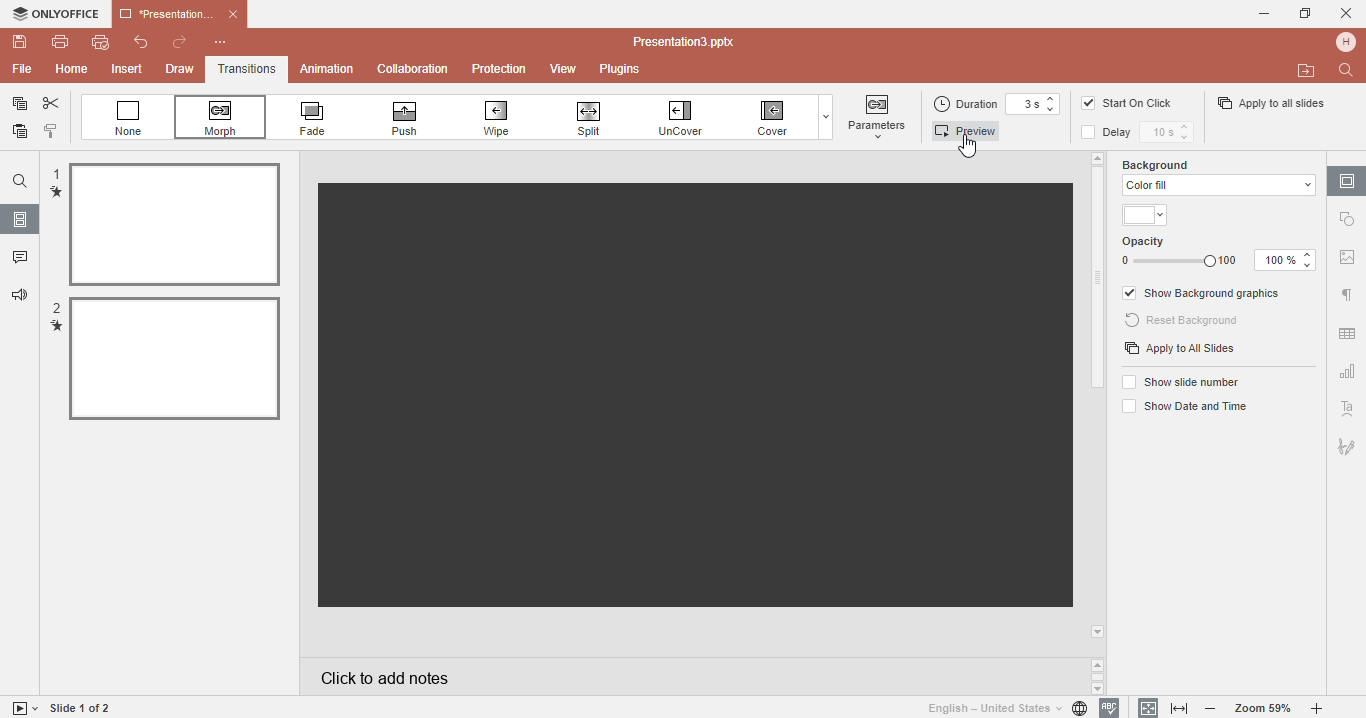  What do you see at coordinates (1184, 381) in the screenshot?
I see `Show slide numbers` at bounding box center [1184, 381].